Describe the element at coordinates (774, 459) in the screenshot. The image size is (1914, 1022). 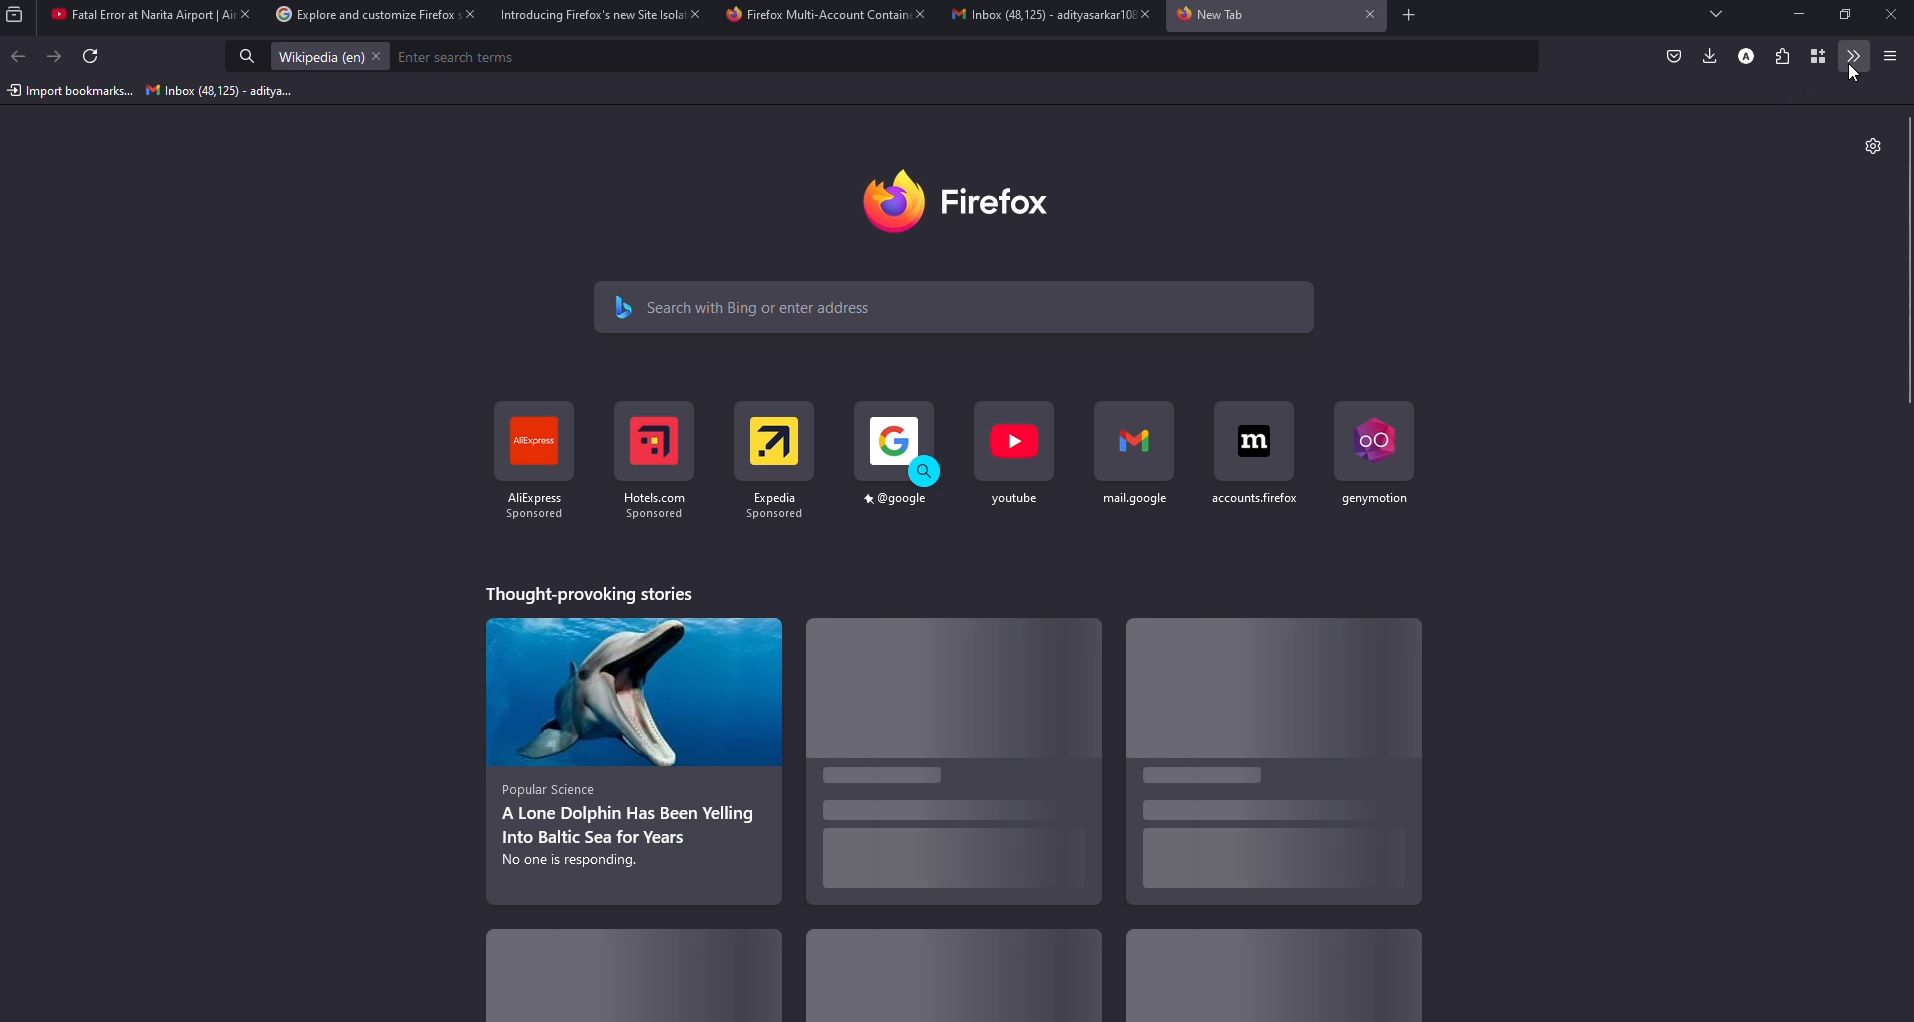
I see `shortcut` at that location.